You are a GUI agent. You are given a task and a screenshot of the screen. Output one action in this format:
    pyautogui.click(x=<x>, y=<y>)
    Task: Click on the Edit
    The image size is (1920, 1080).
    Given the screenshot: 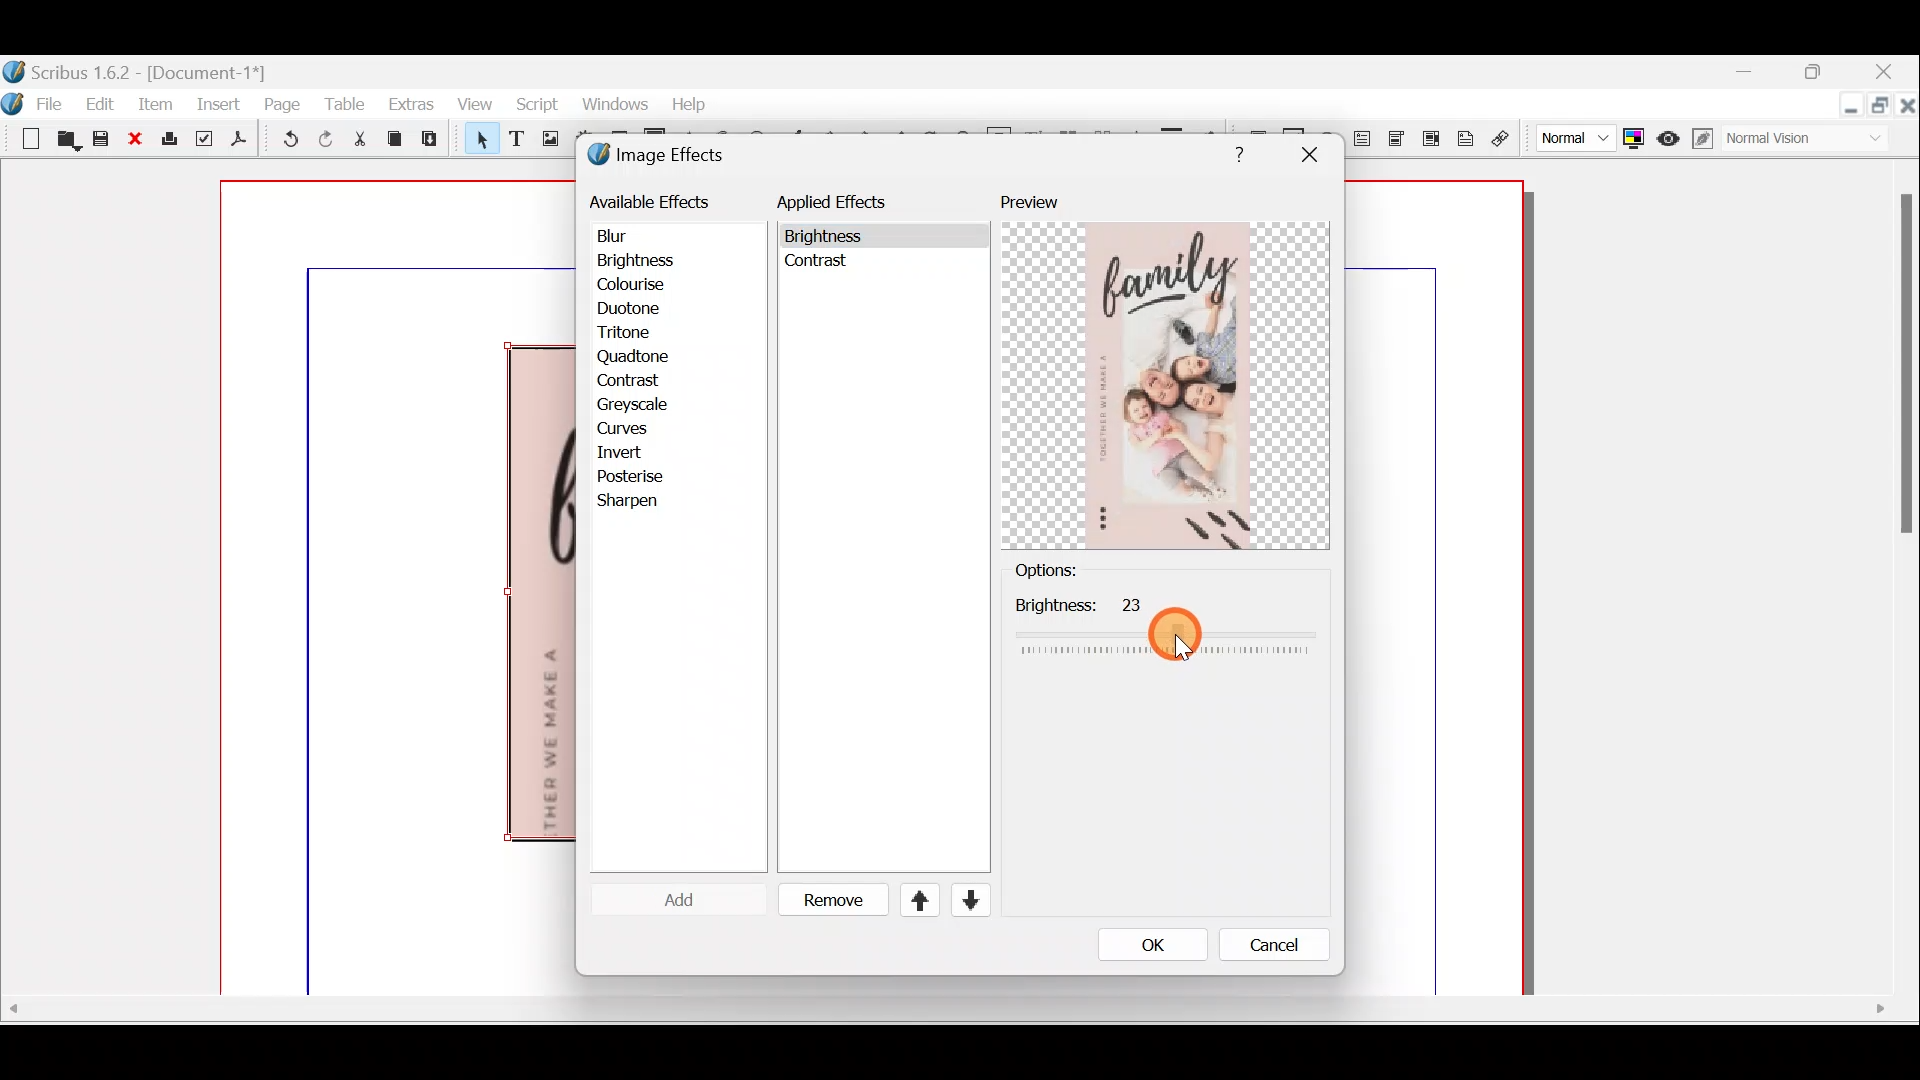 What is the action you would take?
    pyautogui.click(x=103, y=103)
    